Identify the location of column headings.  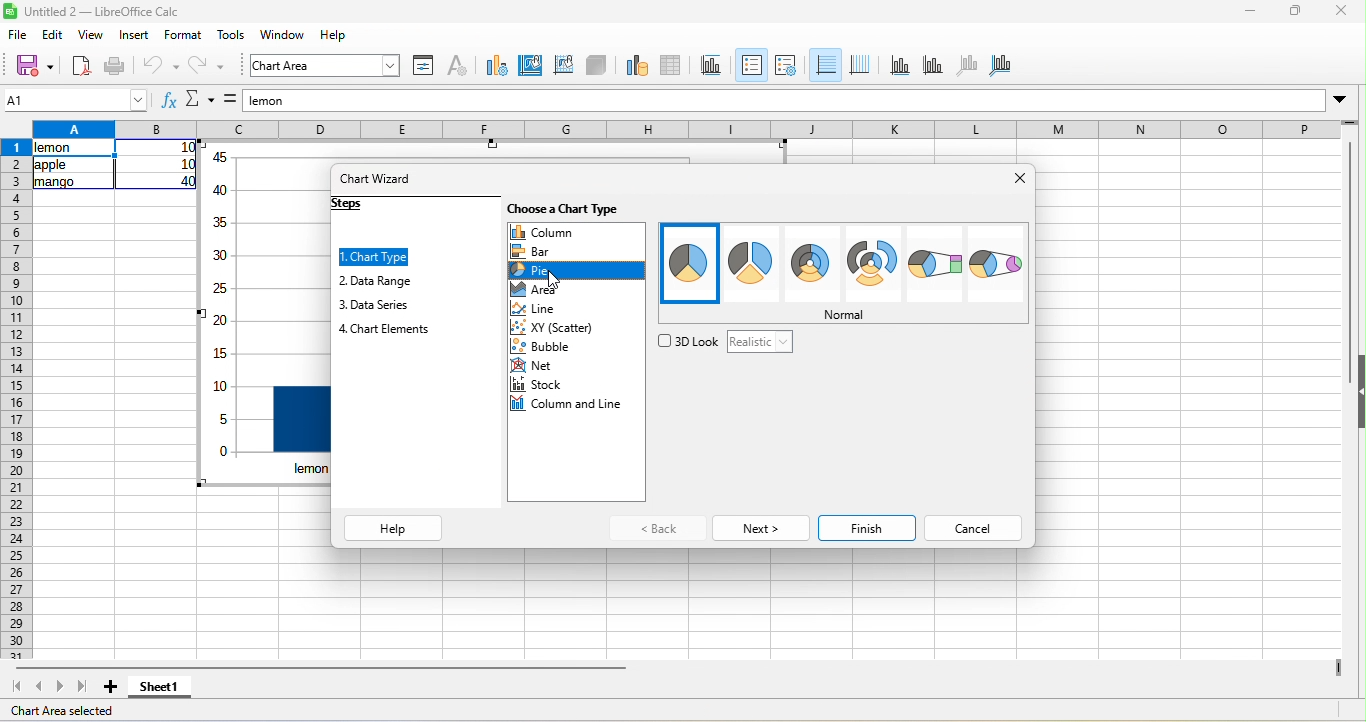
(682, 128).